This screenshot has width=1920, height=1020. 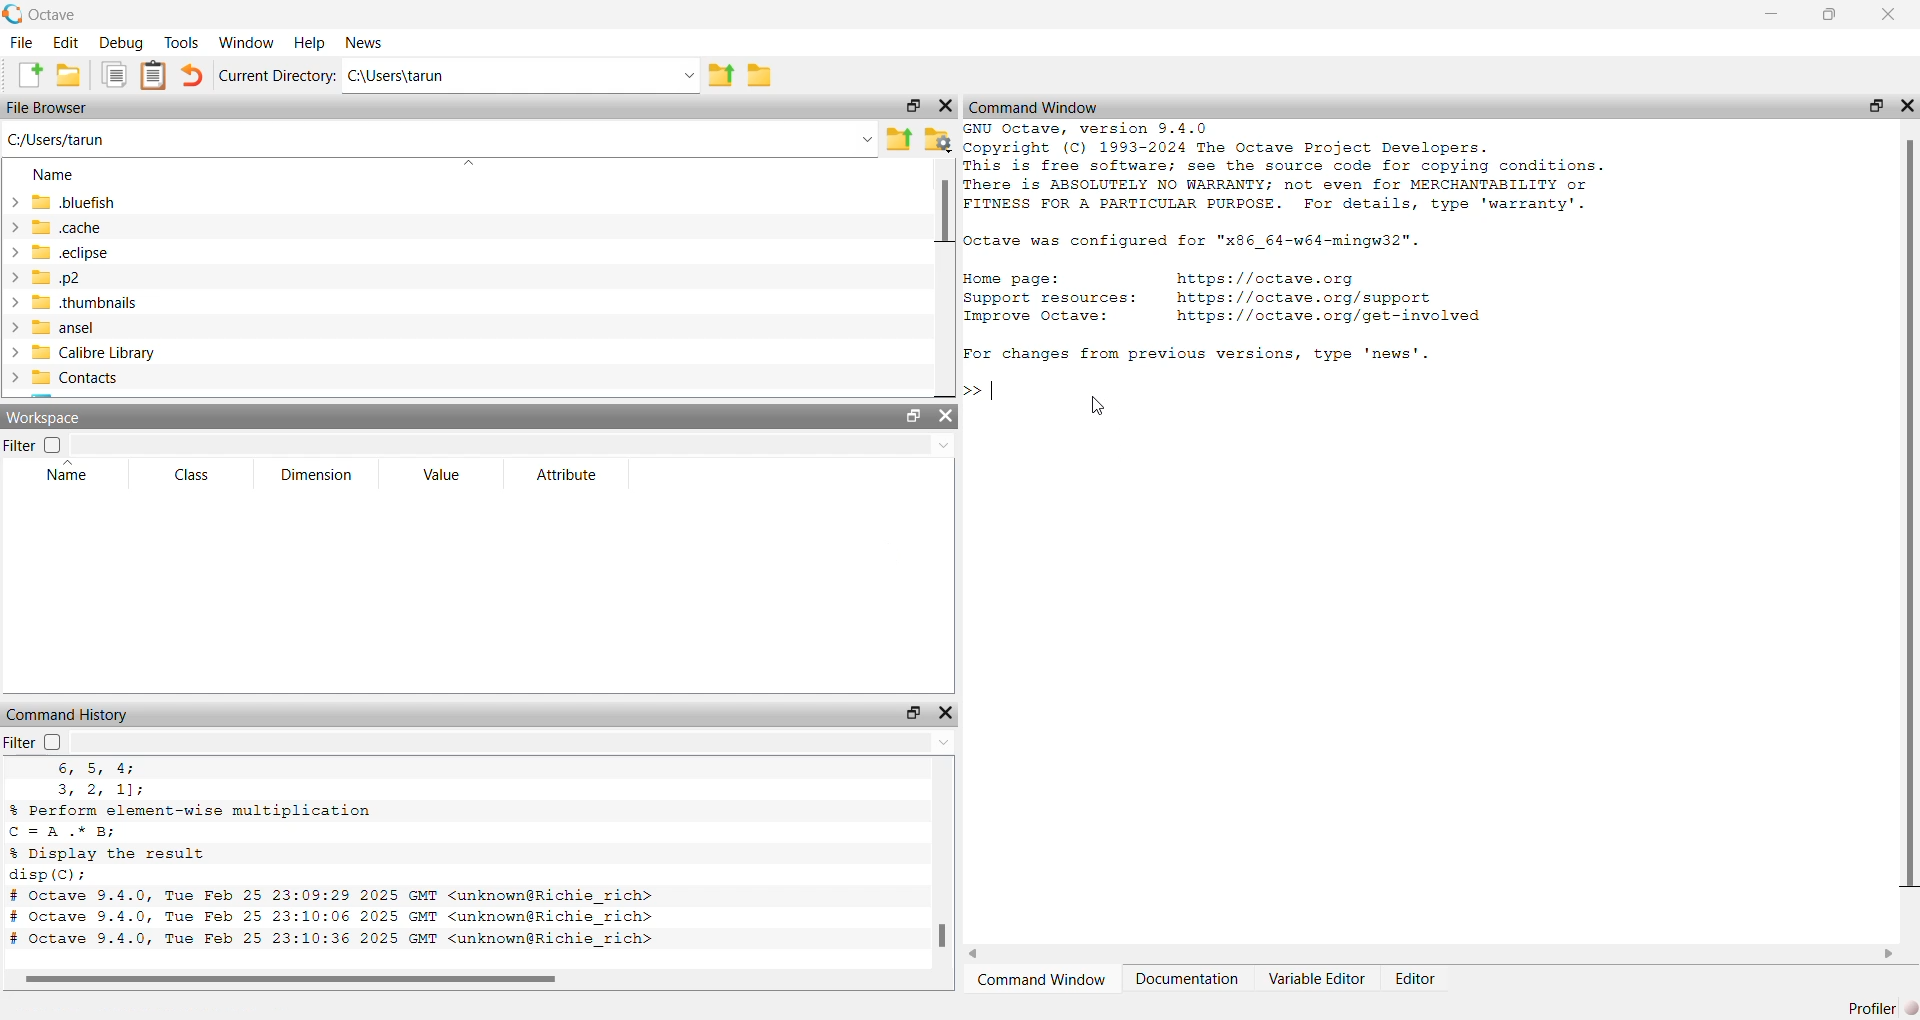 I want to click on ansel, so click(x=51, y=328).